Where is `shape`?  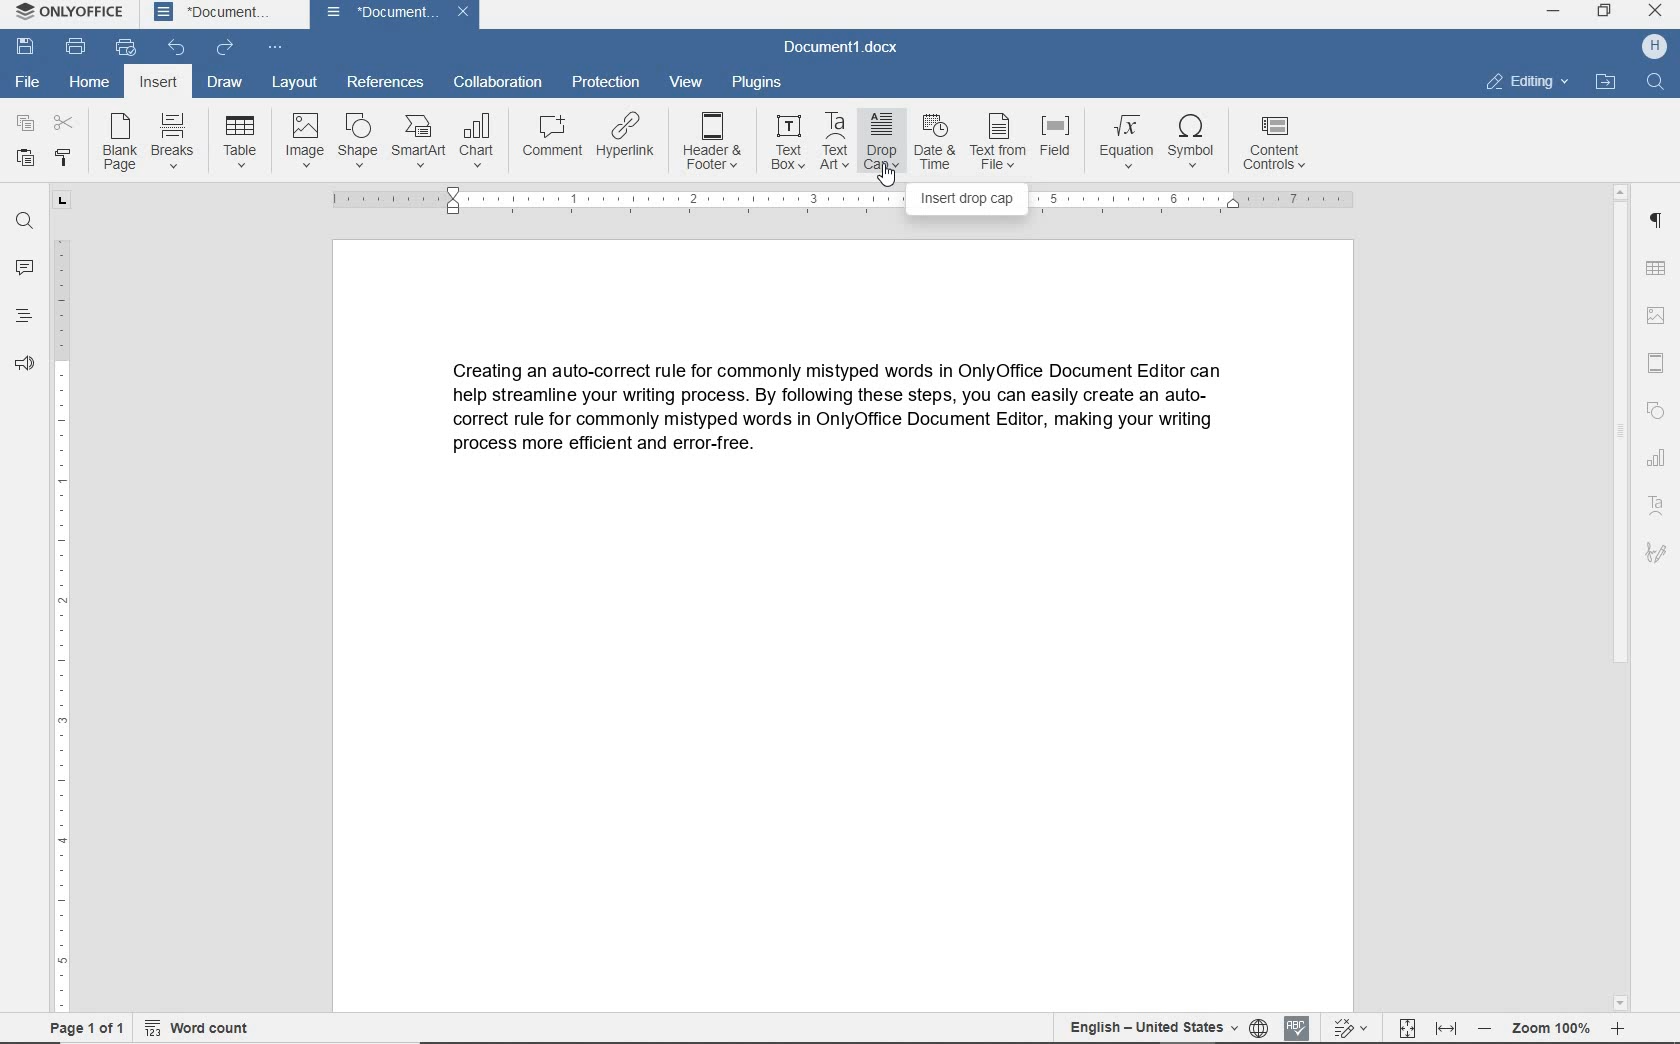
shape is located at coordinates (357, 140).